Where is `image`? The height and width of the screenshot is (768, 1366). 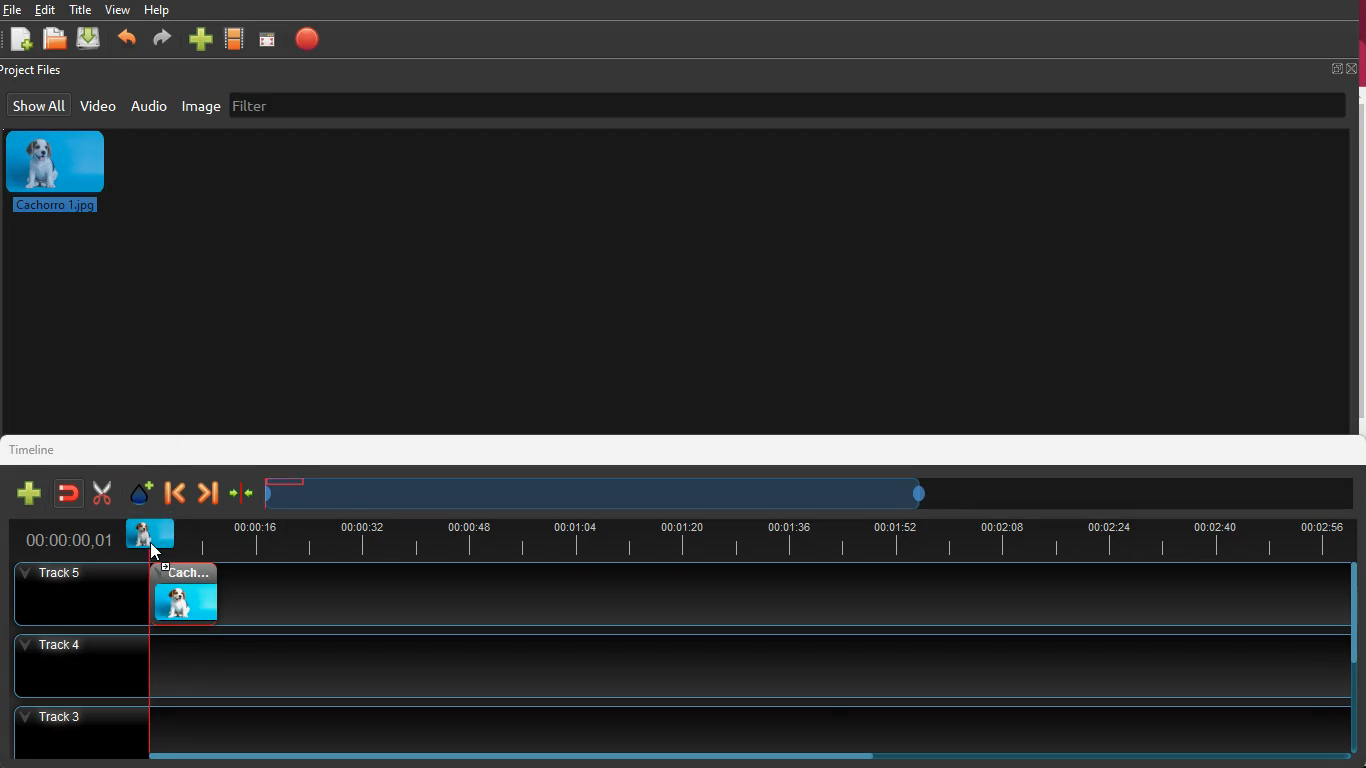
image is located at coordinates (201, 107).